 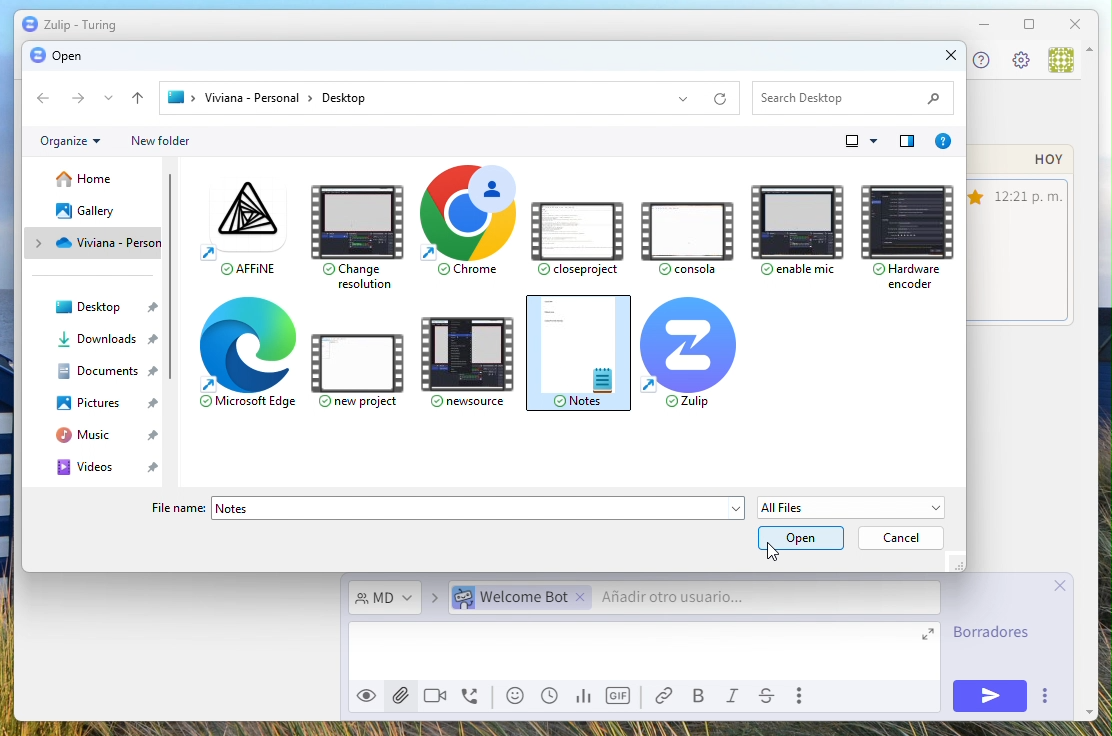 I want to click on microsoft edge, so click(x=249, y=358).